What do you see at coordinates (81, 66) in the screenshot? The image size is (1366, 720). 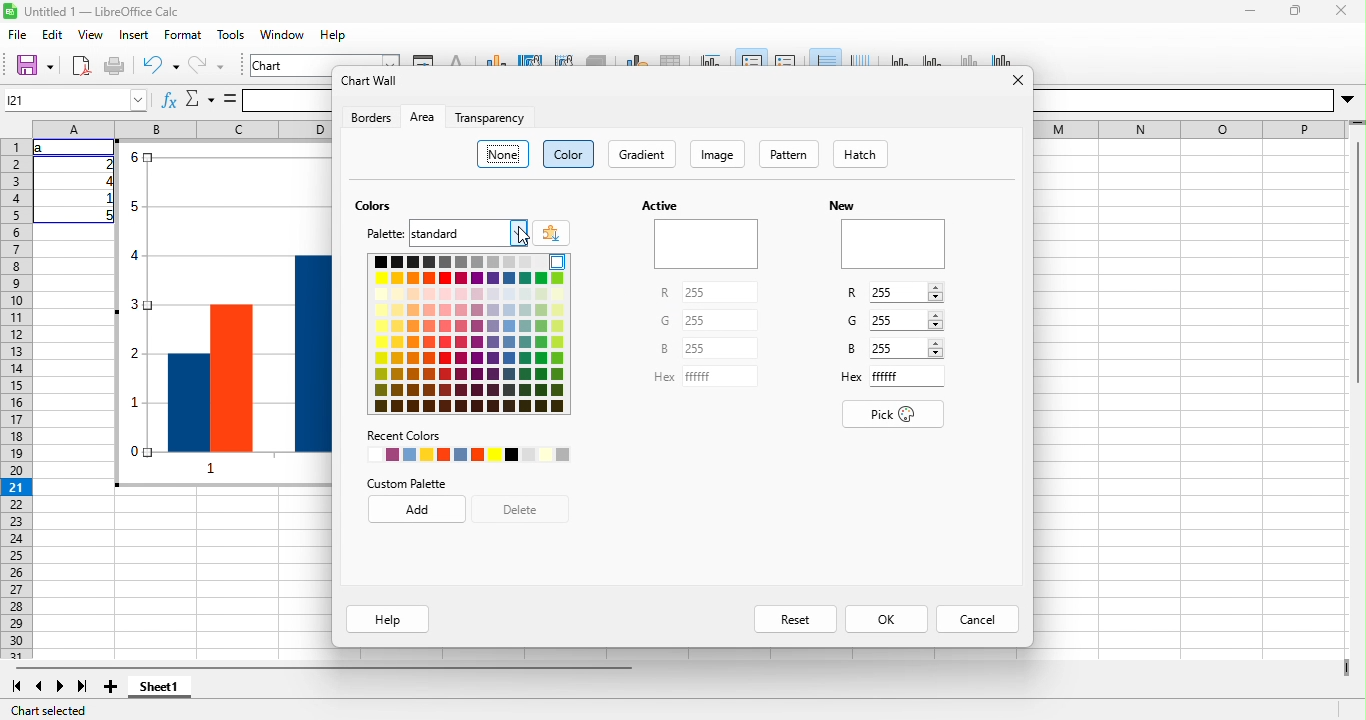 I see `export directly as pdf` at bounding box center [81, 66].